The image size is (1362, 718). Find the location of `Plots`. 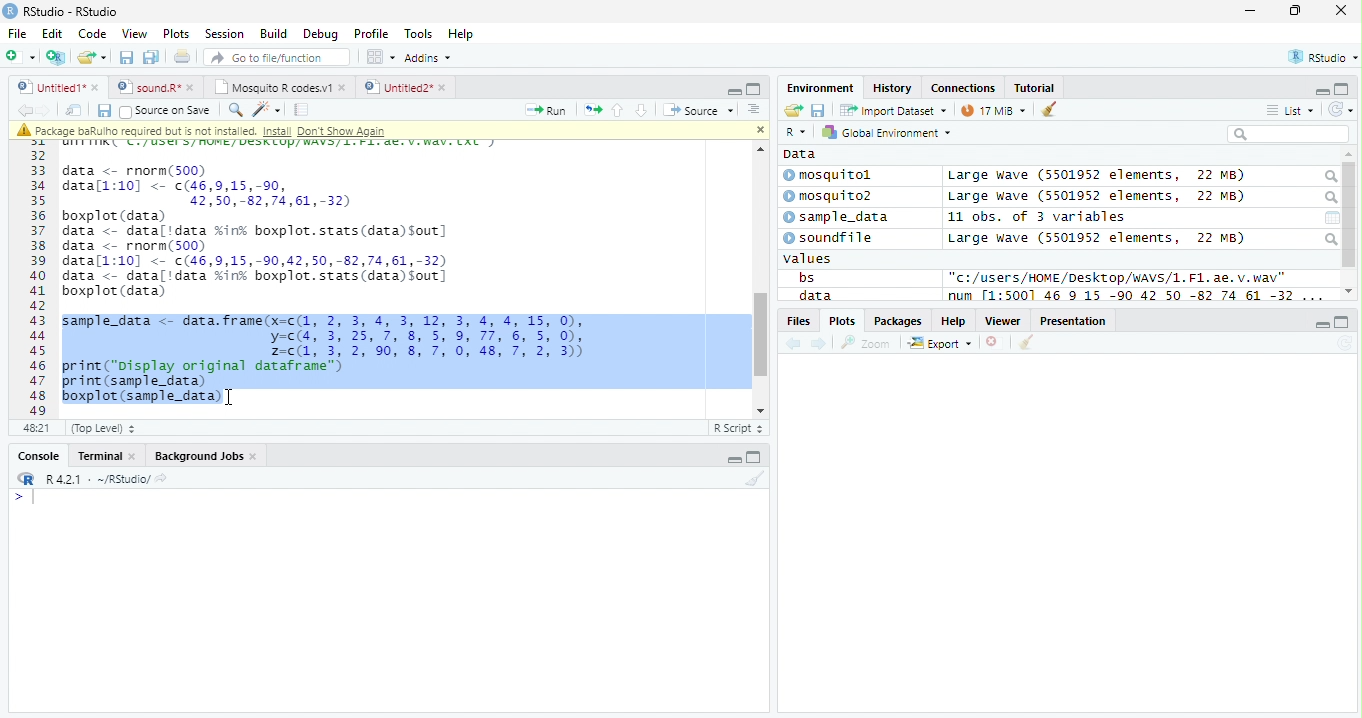

Plots is located at coordinates (177, 34).